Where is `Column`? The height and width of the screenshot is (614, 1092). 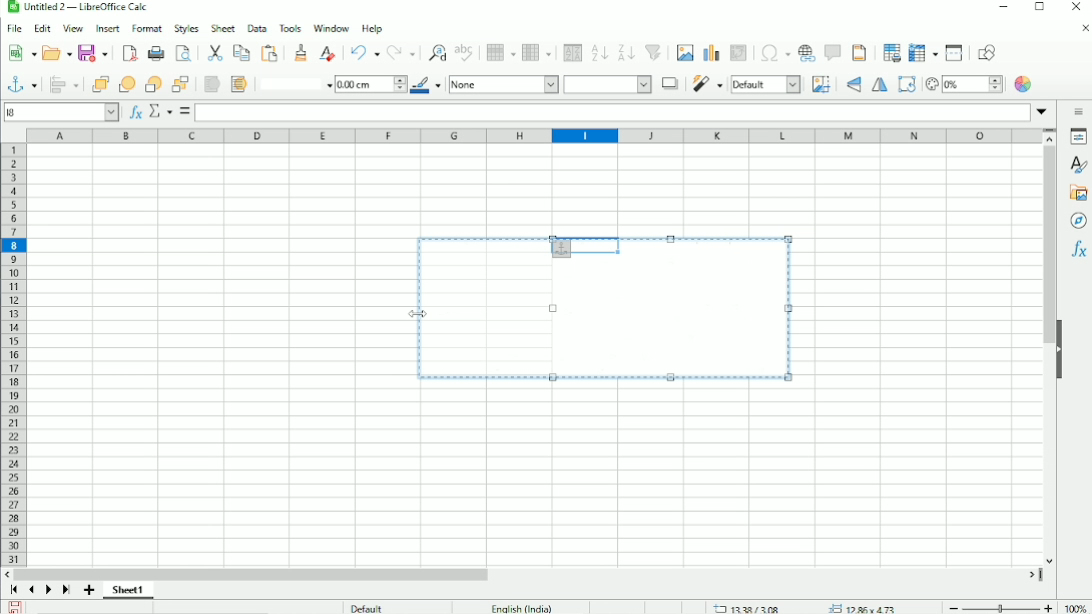
Column is located at coordinates (538, 52).